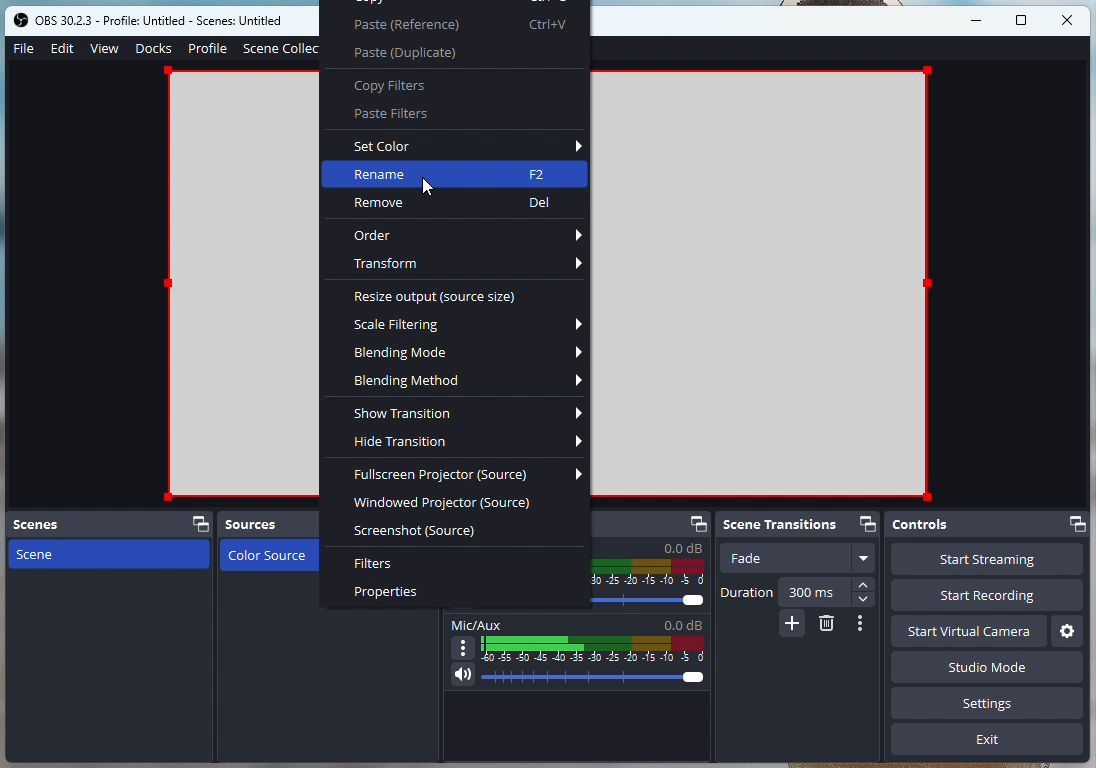 The height and width of the screenshot is (768, 1096). I want to click on cursor, so click(419, 184).